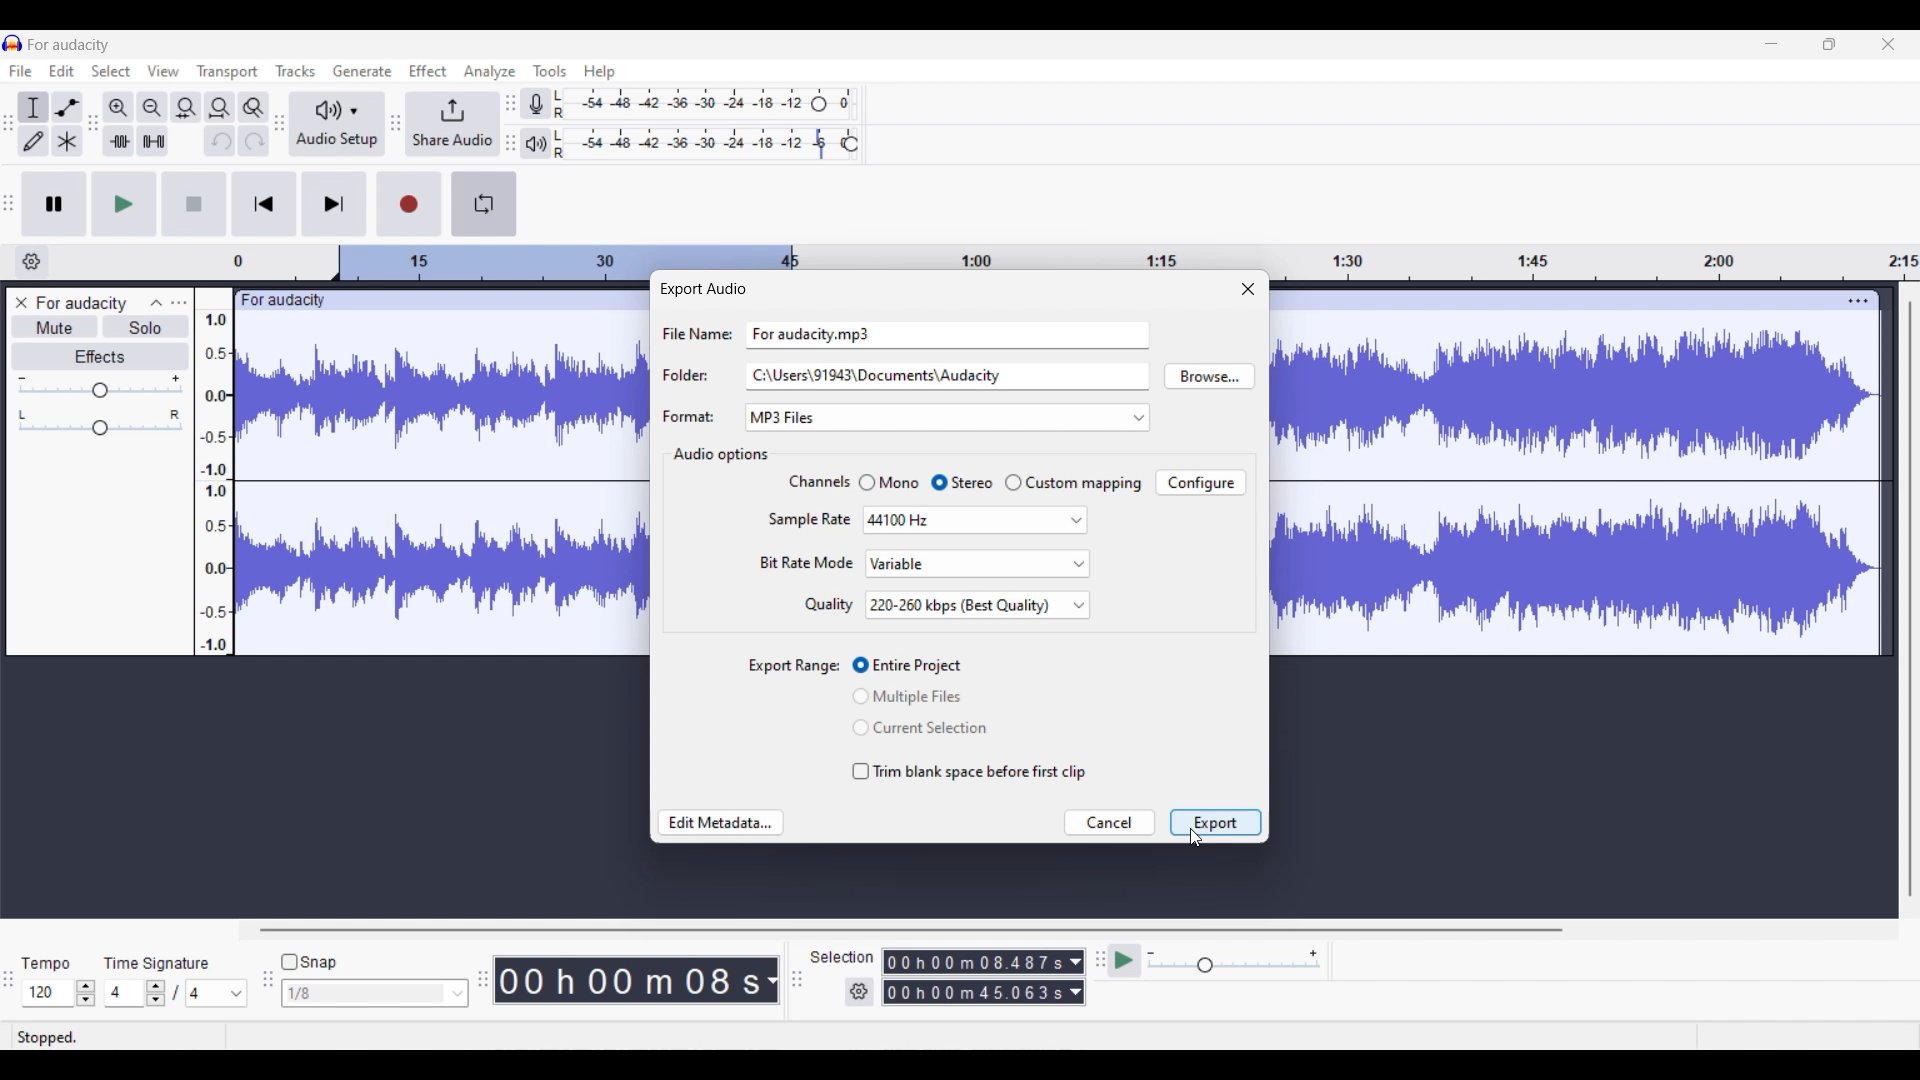  What do you see at coordinates (254, 140) in the screenshot?
I see `Redo` at bounding box center [254, 140].